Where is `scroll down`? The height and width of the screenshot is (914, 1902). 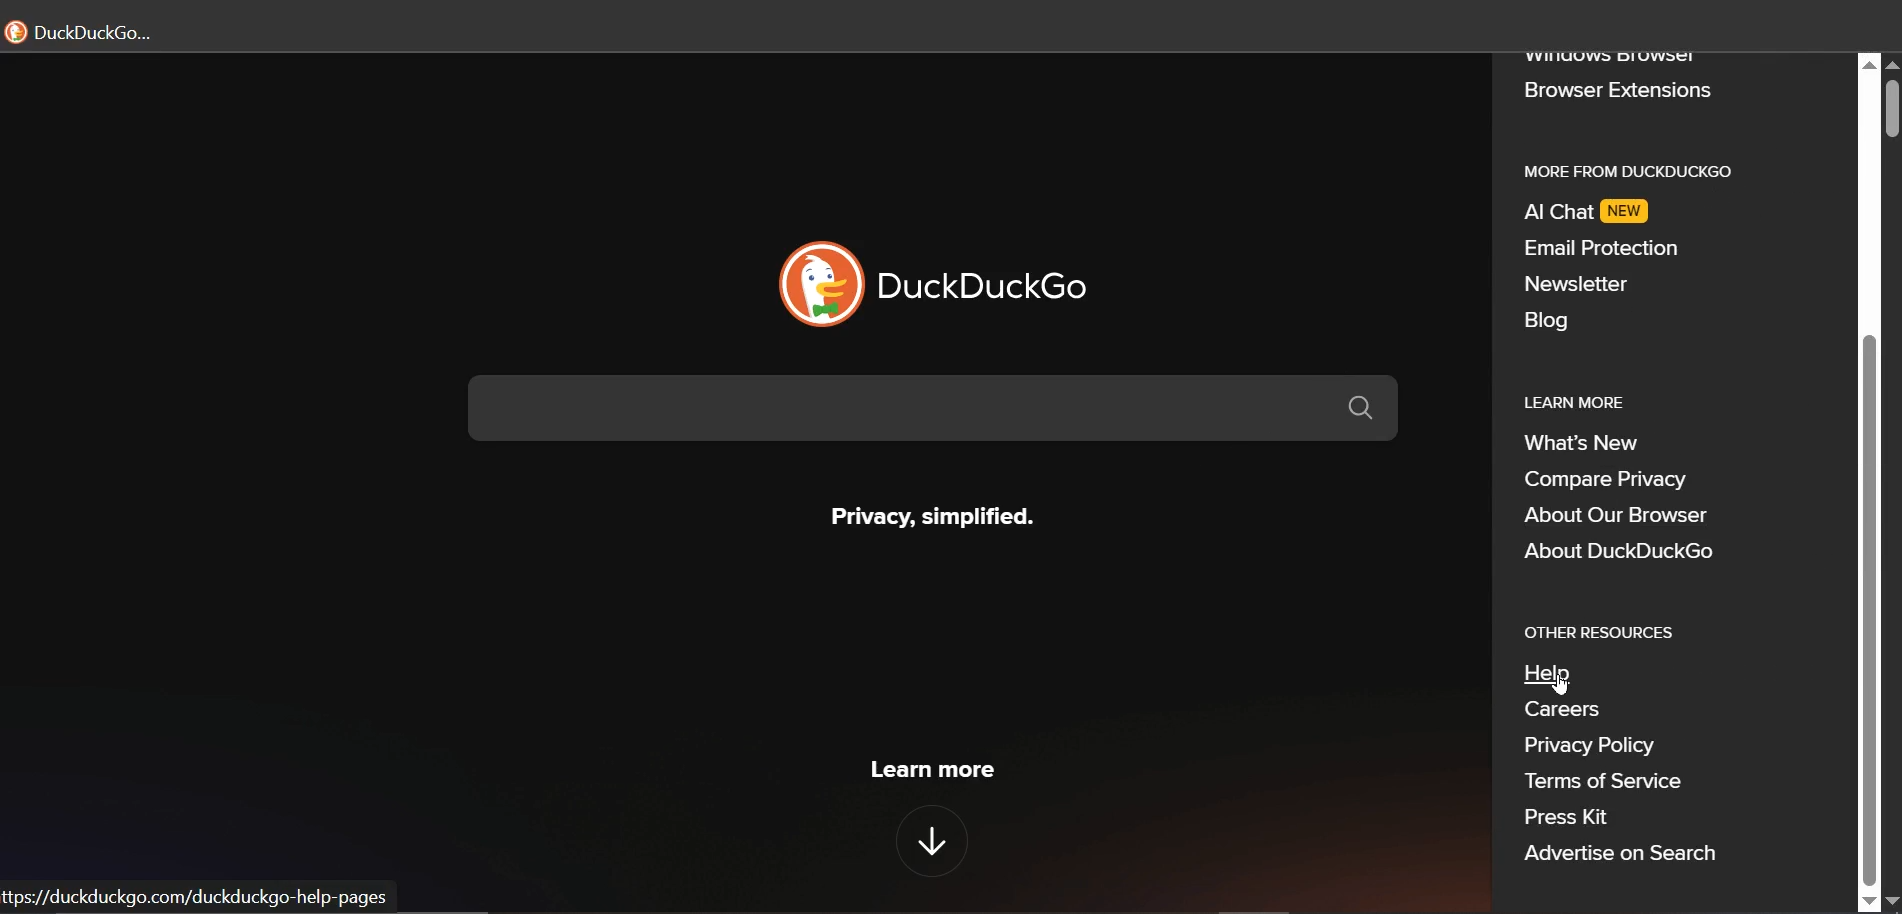
scroll down is located at coordinates (1890, 902).